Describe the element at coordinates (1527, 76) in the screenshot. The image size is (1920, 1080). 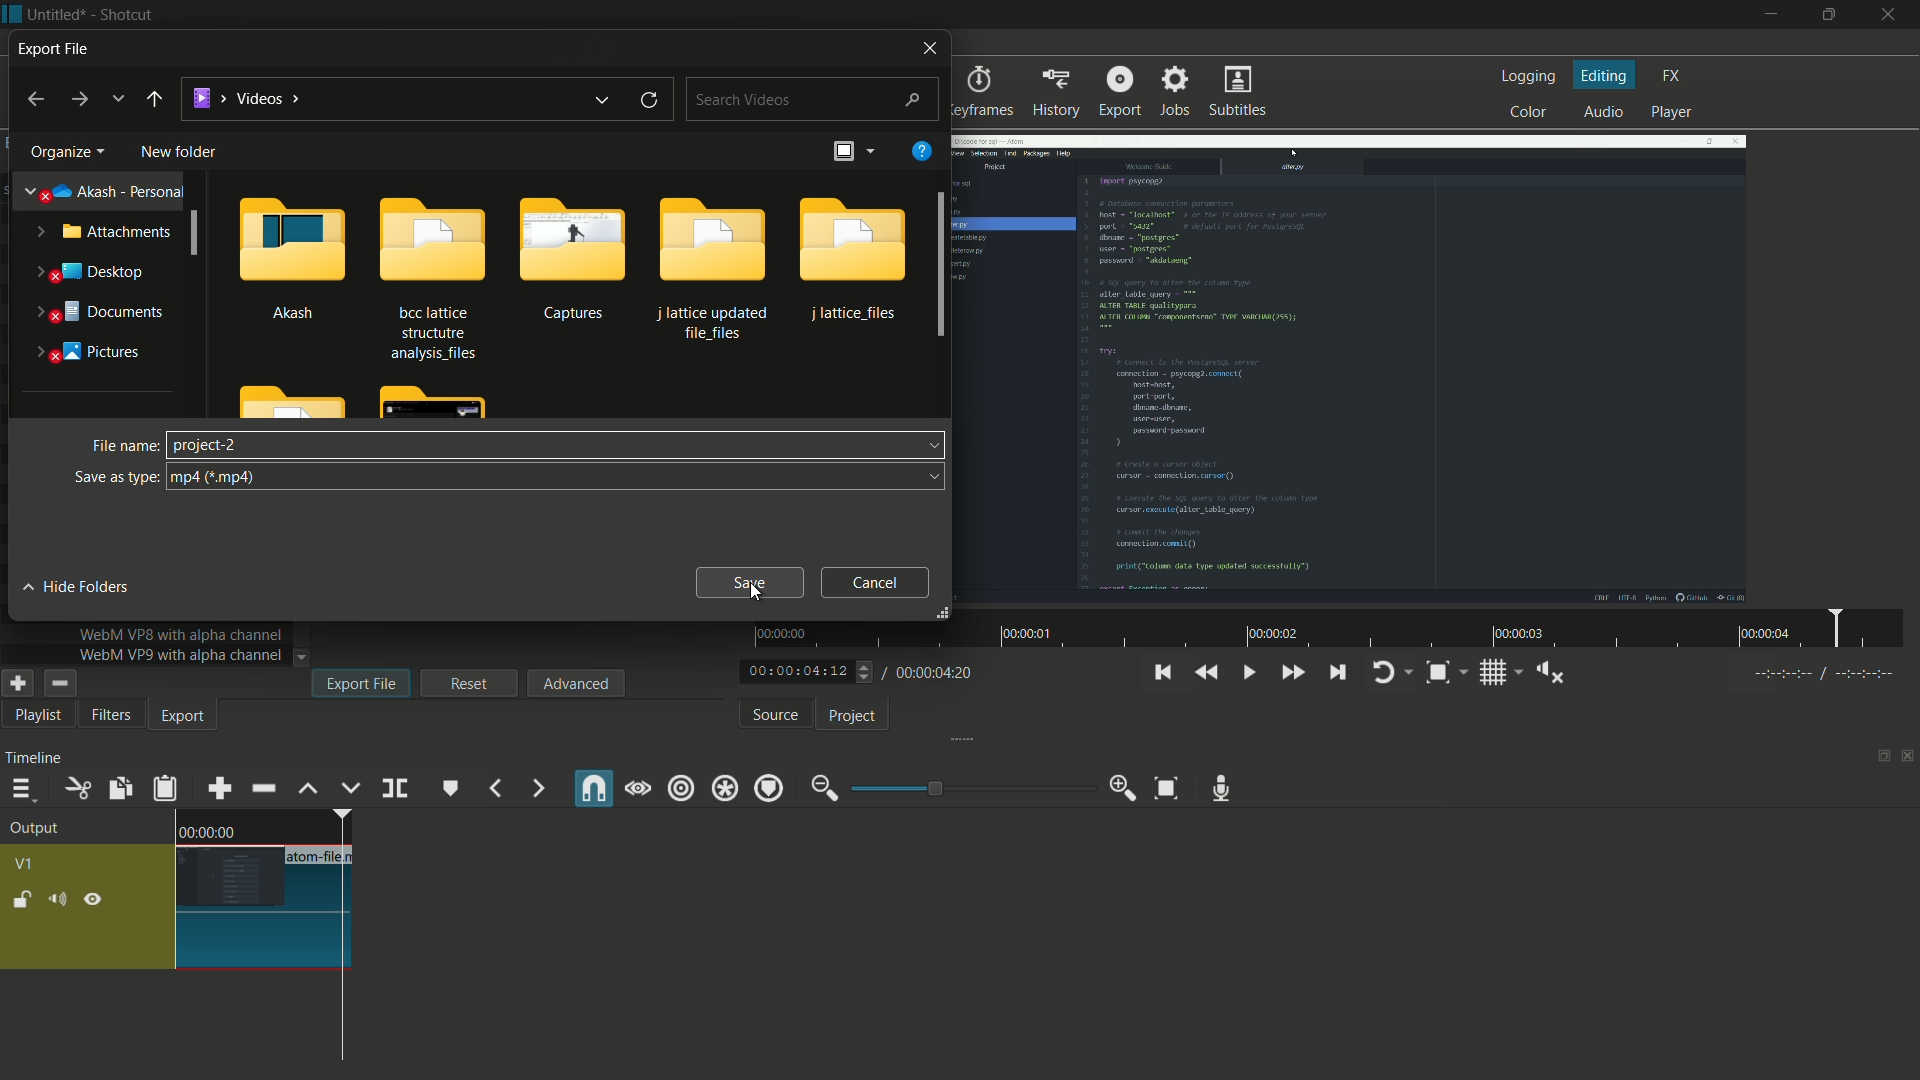
I see `logging` at that location.